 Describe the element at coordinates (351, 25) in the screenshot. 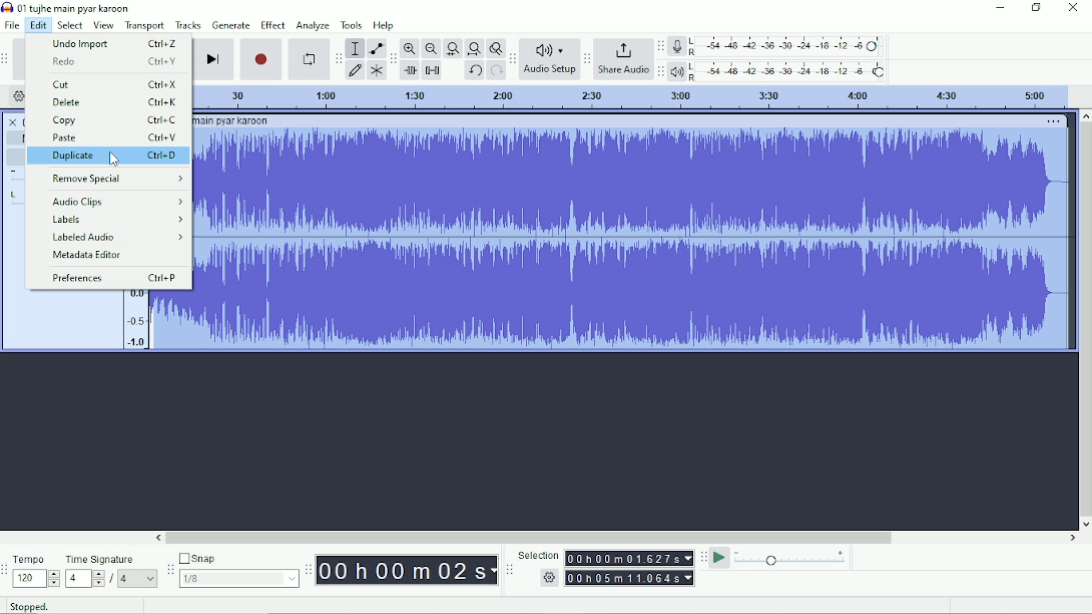

I see `Tools` at that location.